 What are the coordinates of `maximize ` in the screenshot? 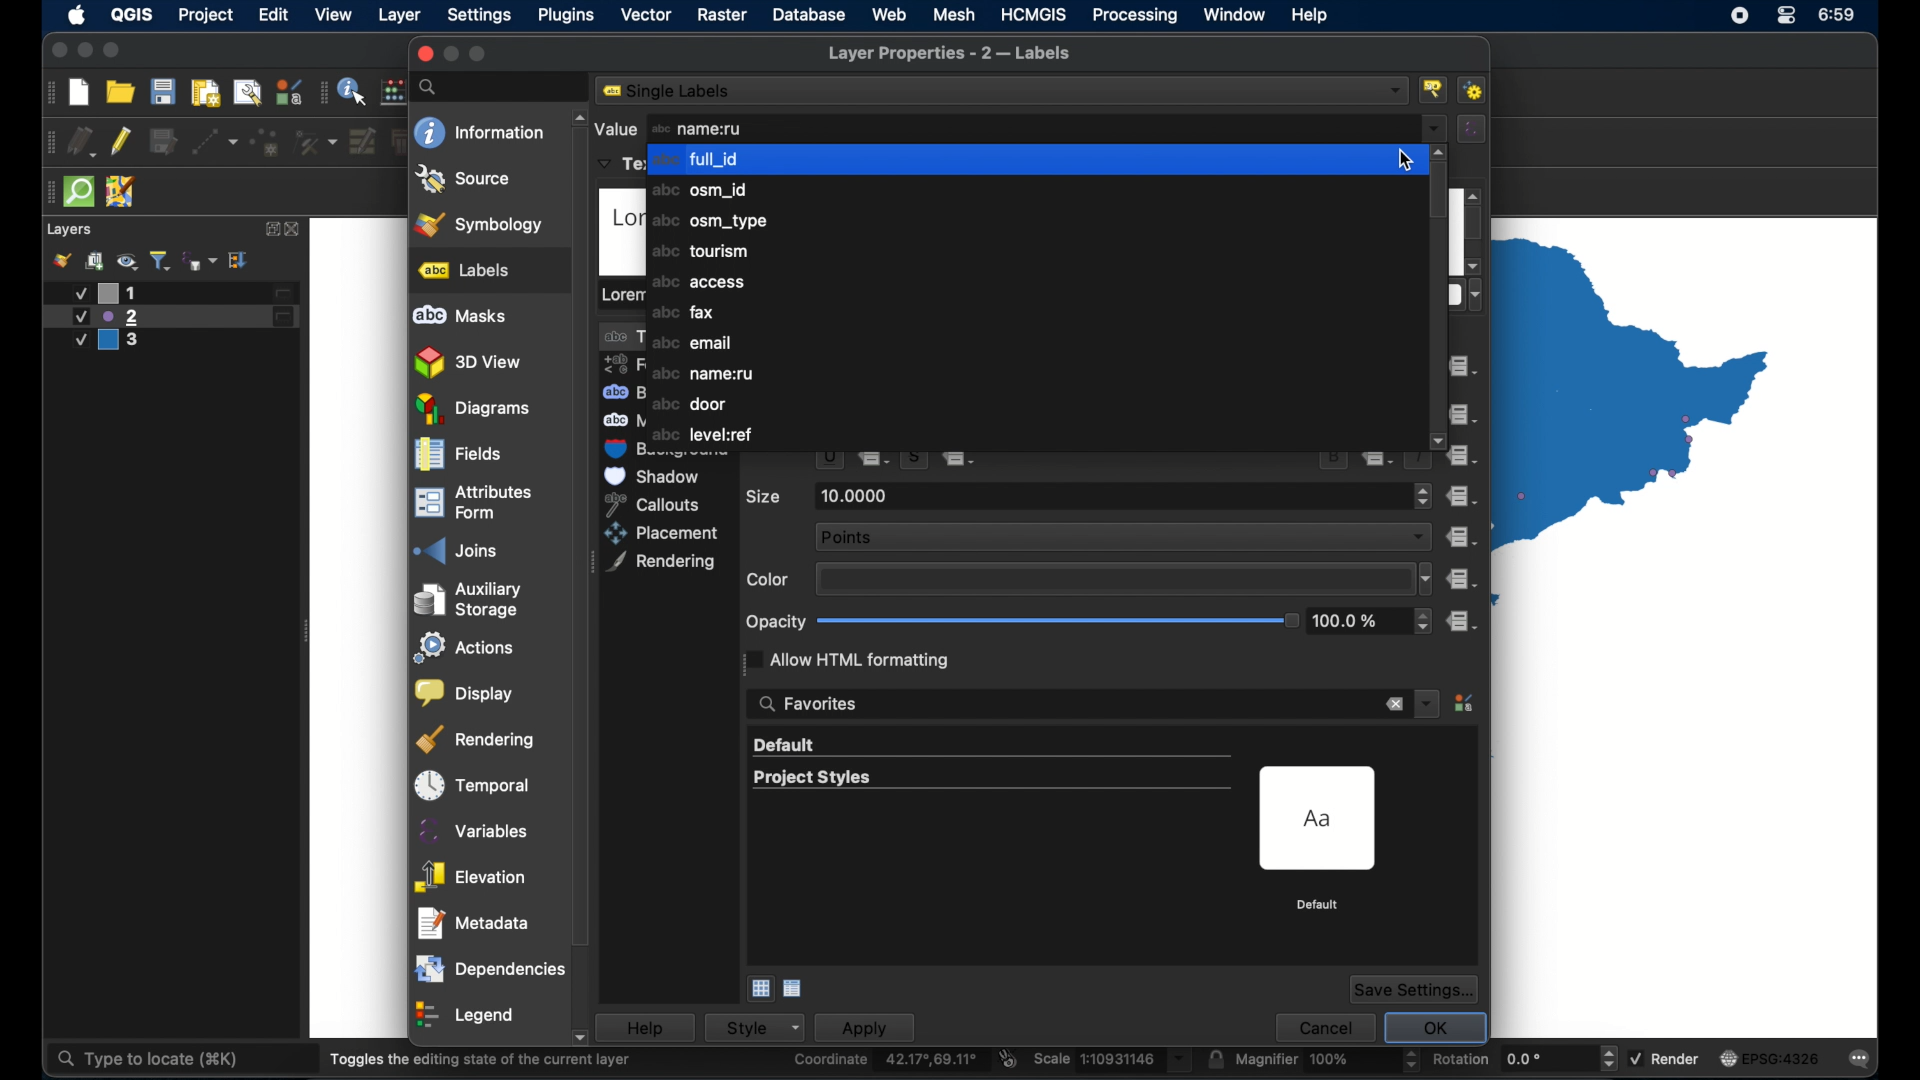 It's located at (113, 51).